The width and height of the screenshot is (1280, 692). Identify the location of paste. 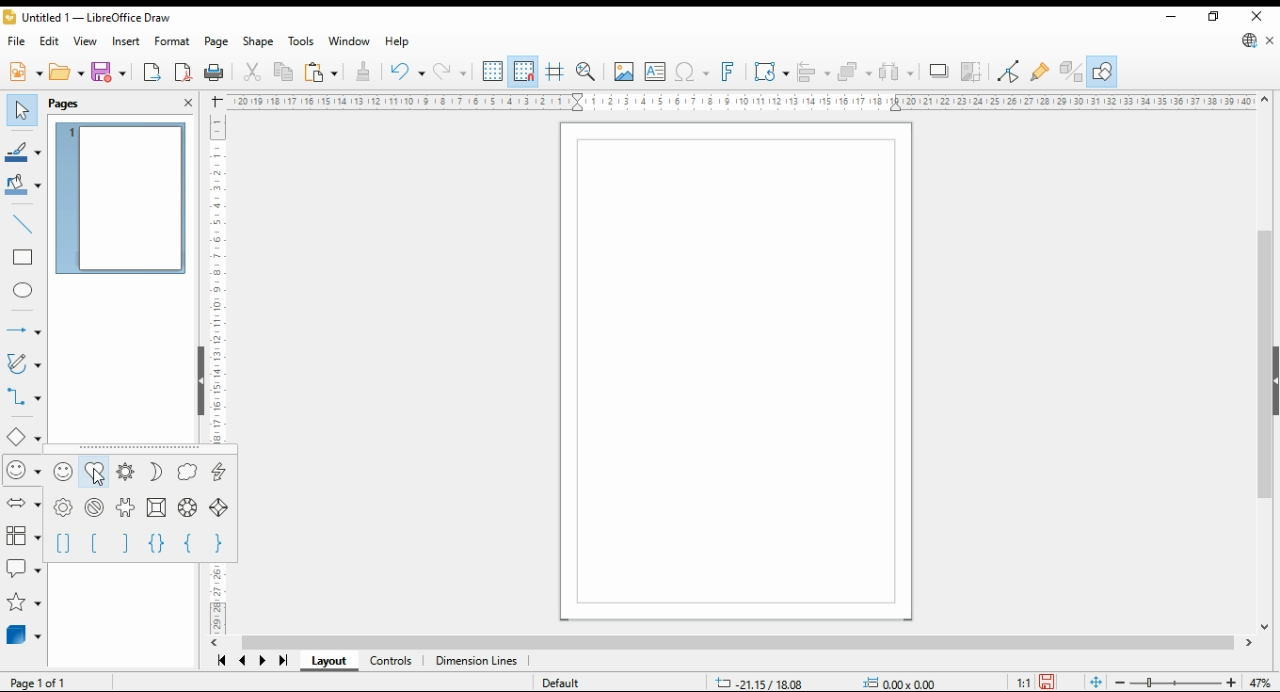
(320, 72).